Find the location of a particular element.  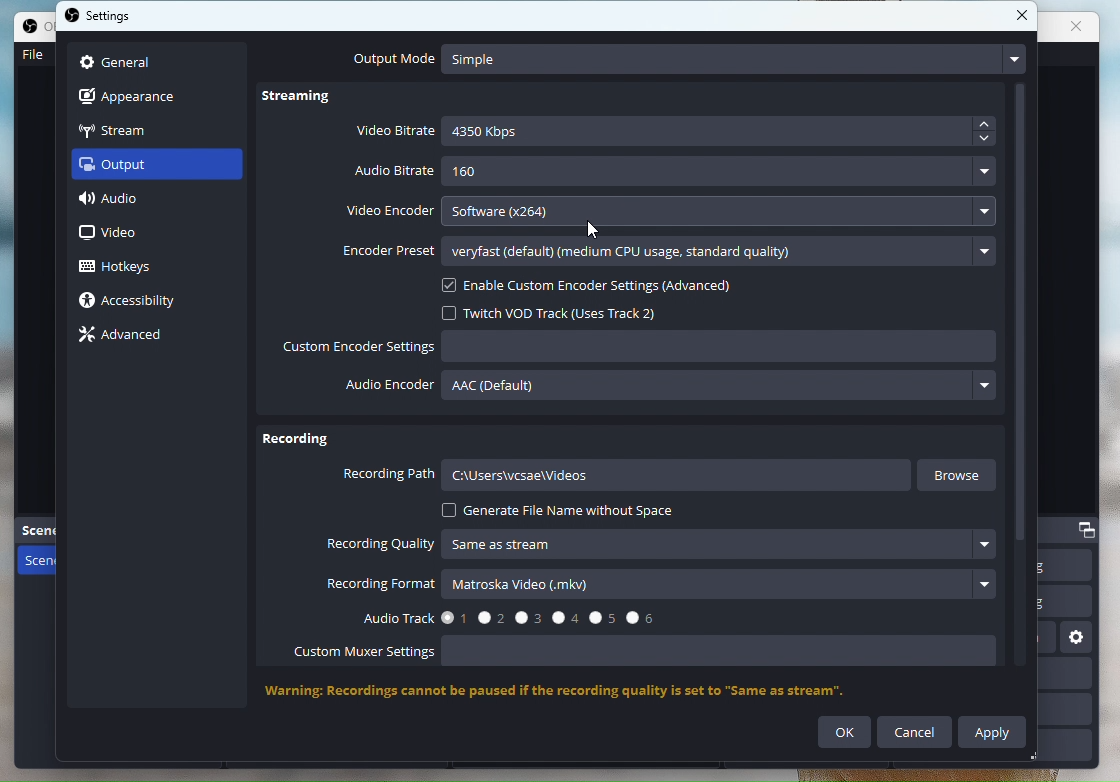

Generate file name without space is located at coordinates (560, 511).